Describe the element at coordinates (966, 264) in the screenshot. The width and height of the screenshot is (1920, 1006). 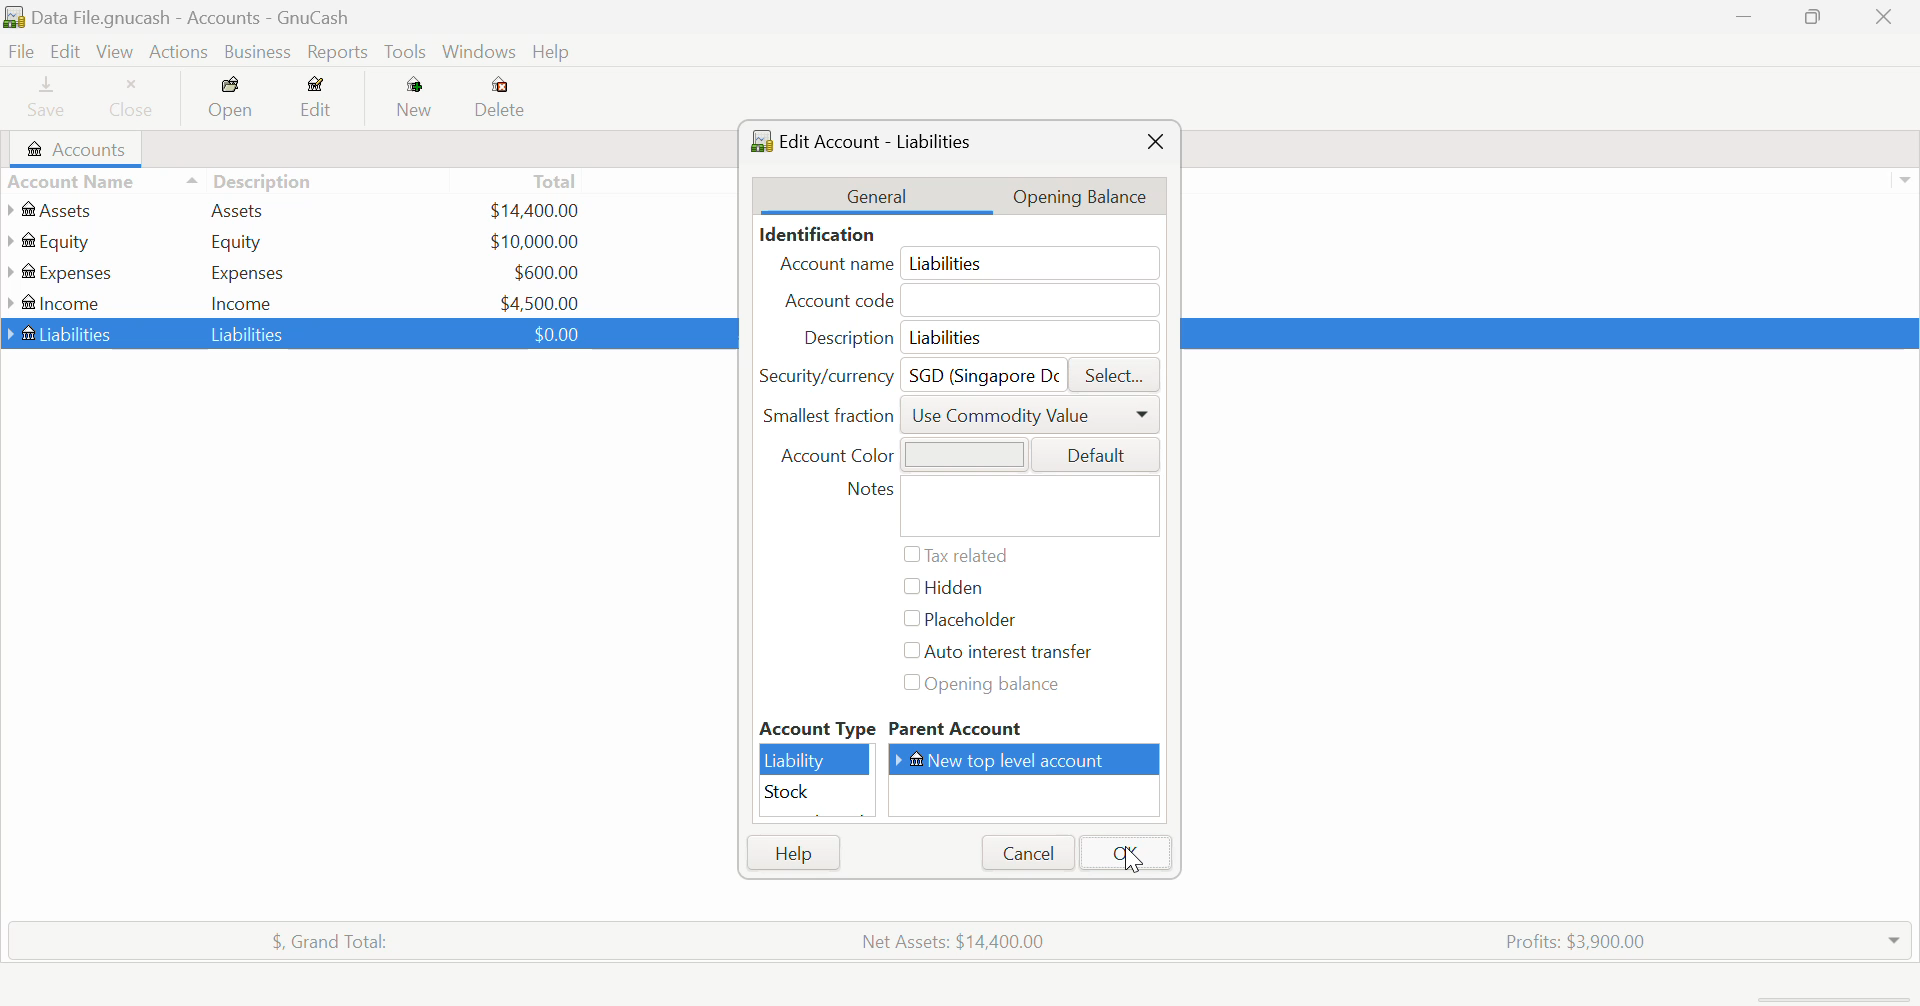
I see `Account name: Liabilities` at that location.